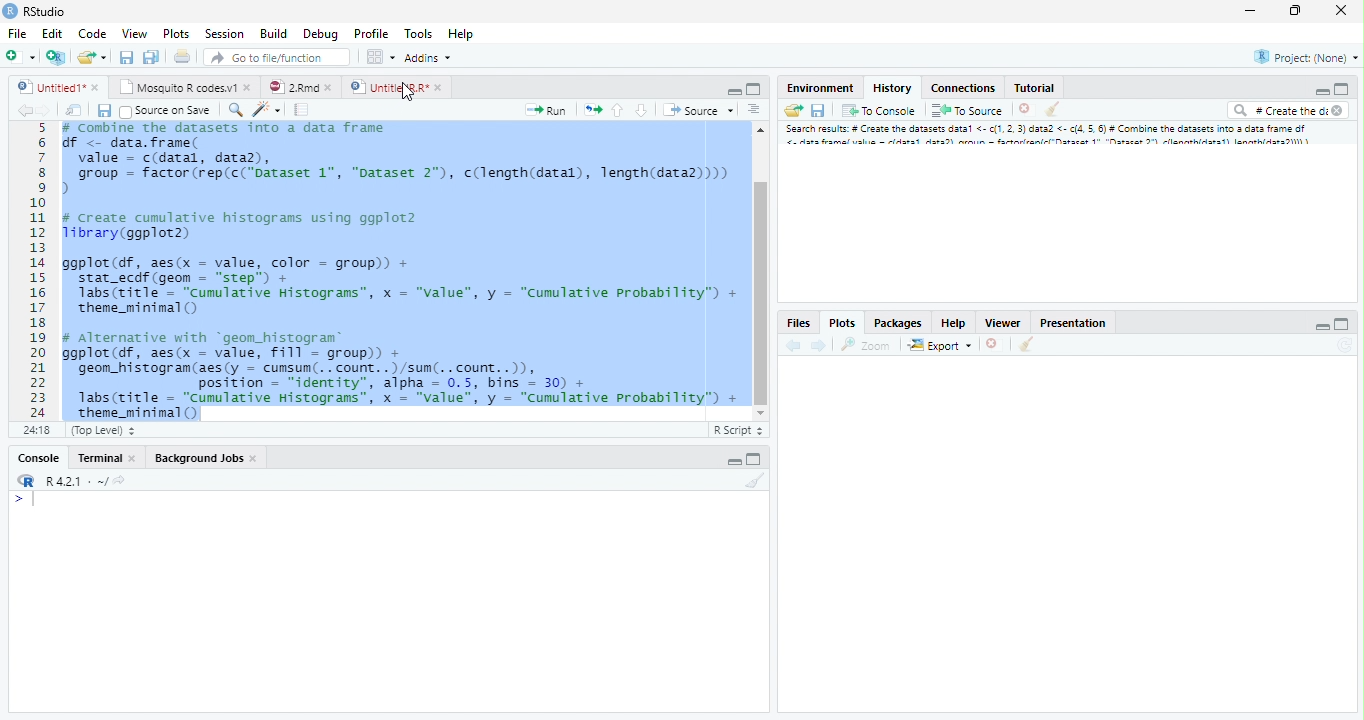  I want to click on Create a new file, so click(94, 57).